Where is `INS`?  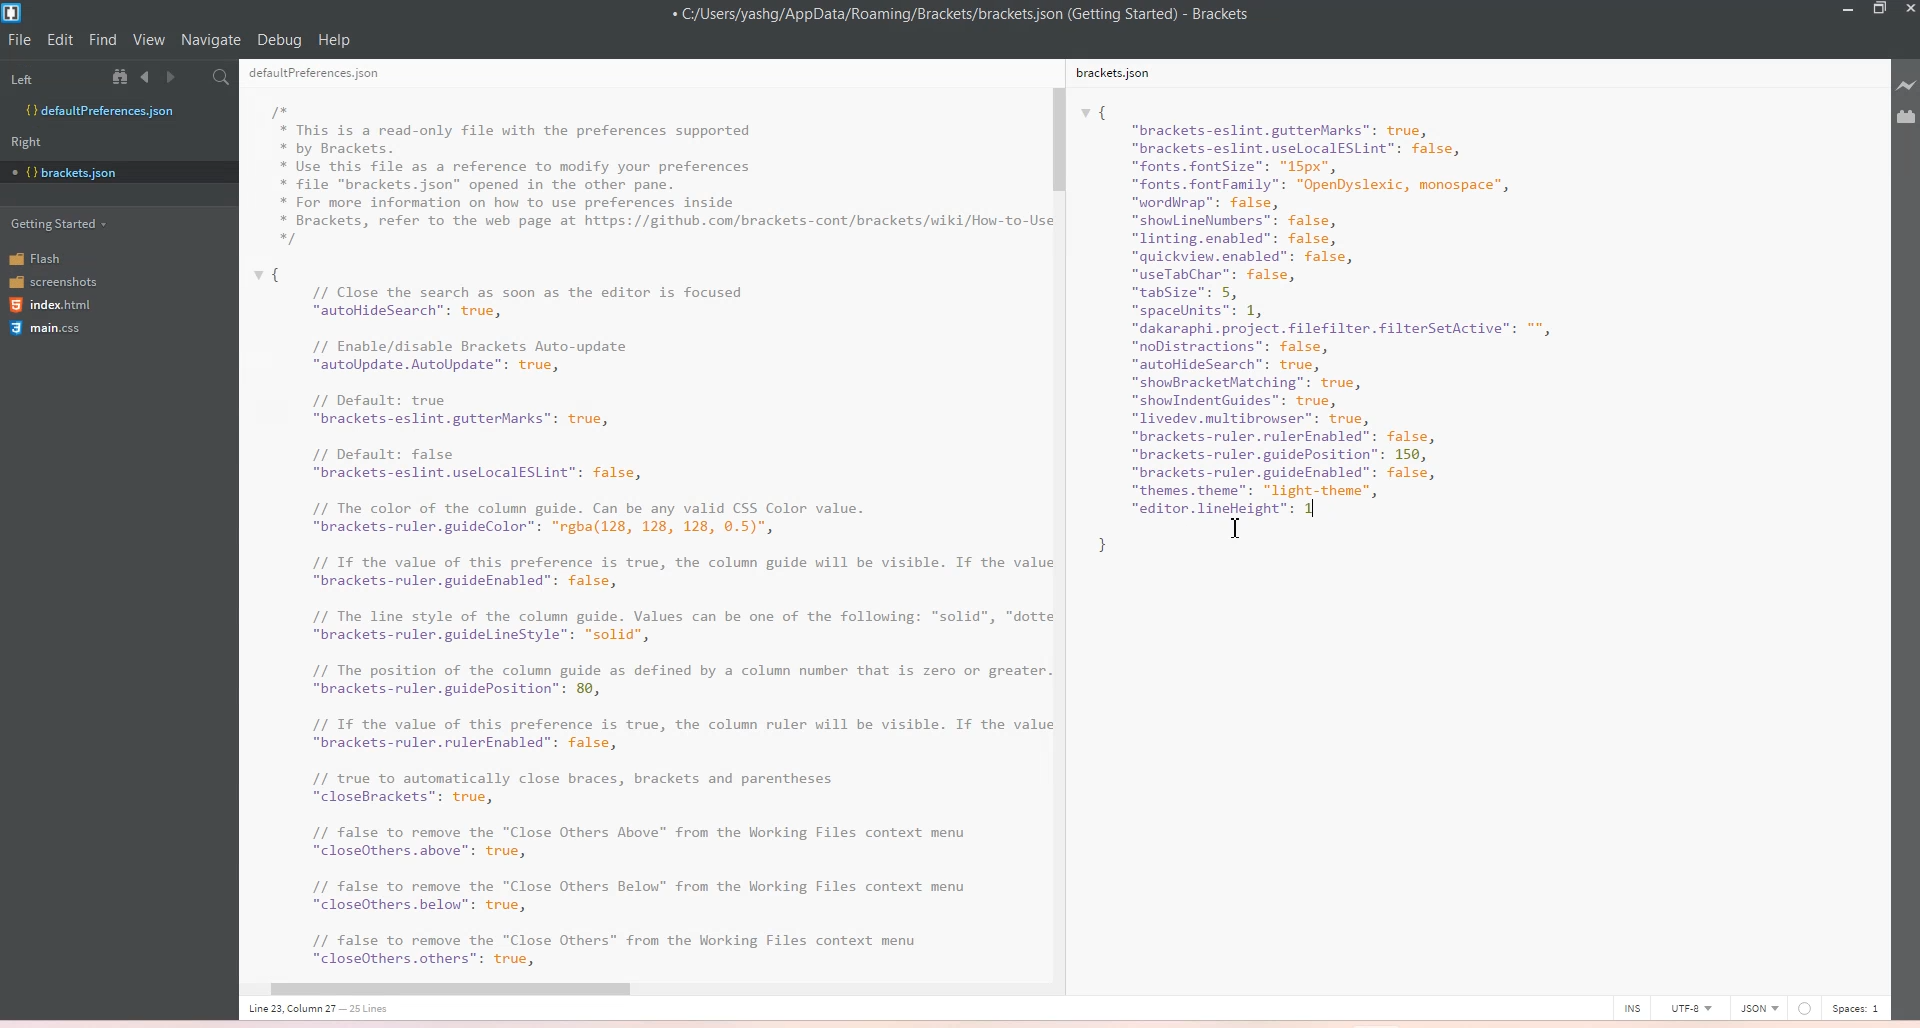 INS is located at coordinates (1632, 1007).